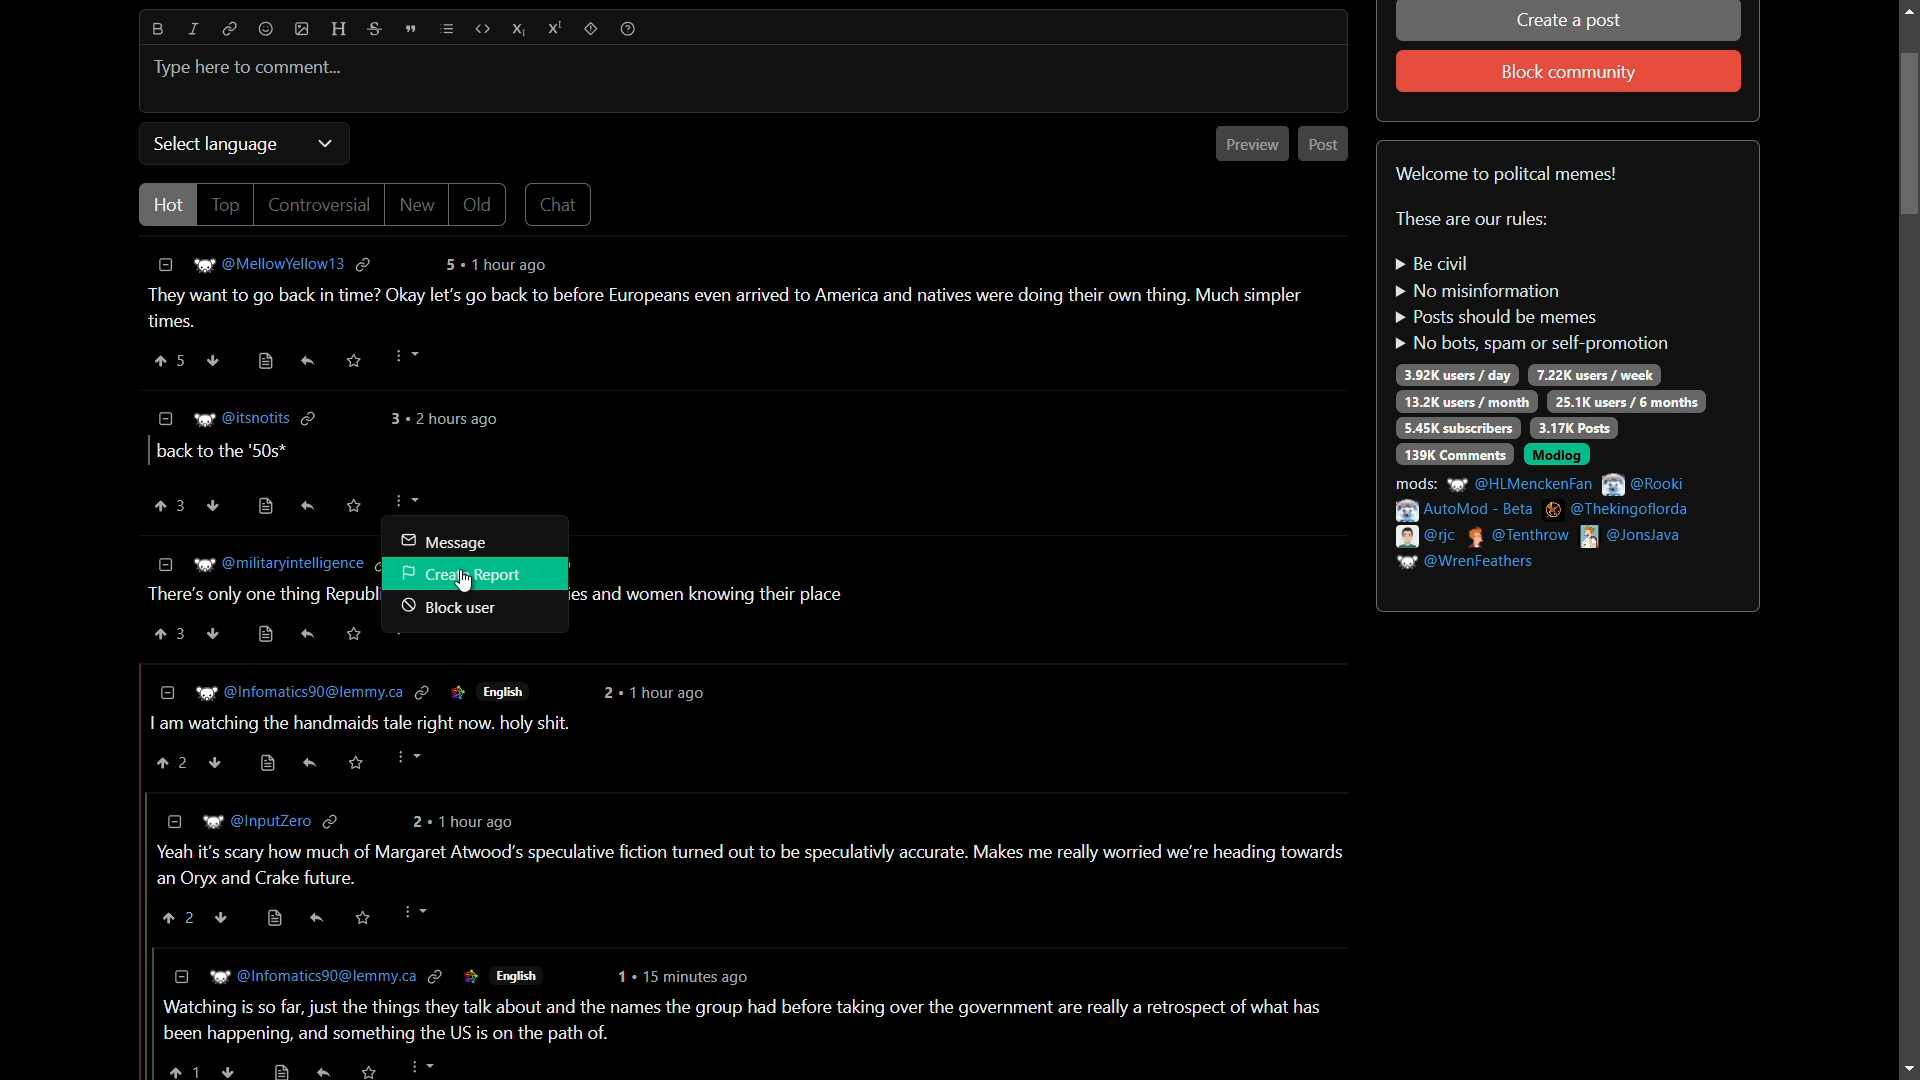  I want to click on comment-5, so click(759, 865).